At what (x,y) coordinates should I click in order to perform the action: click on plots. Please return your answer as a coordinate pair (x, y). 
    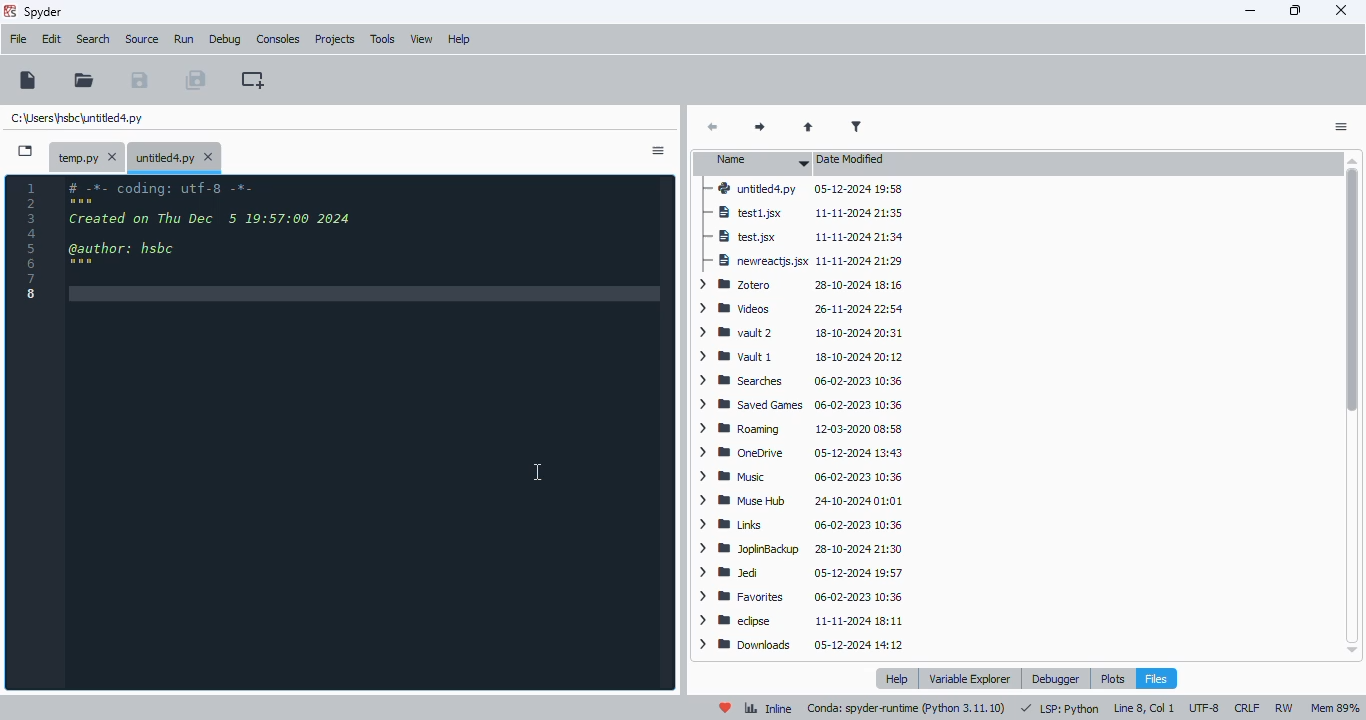
    Looking at the image, I should click on (1113, 678).